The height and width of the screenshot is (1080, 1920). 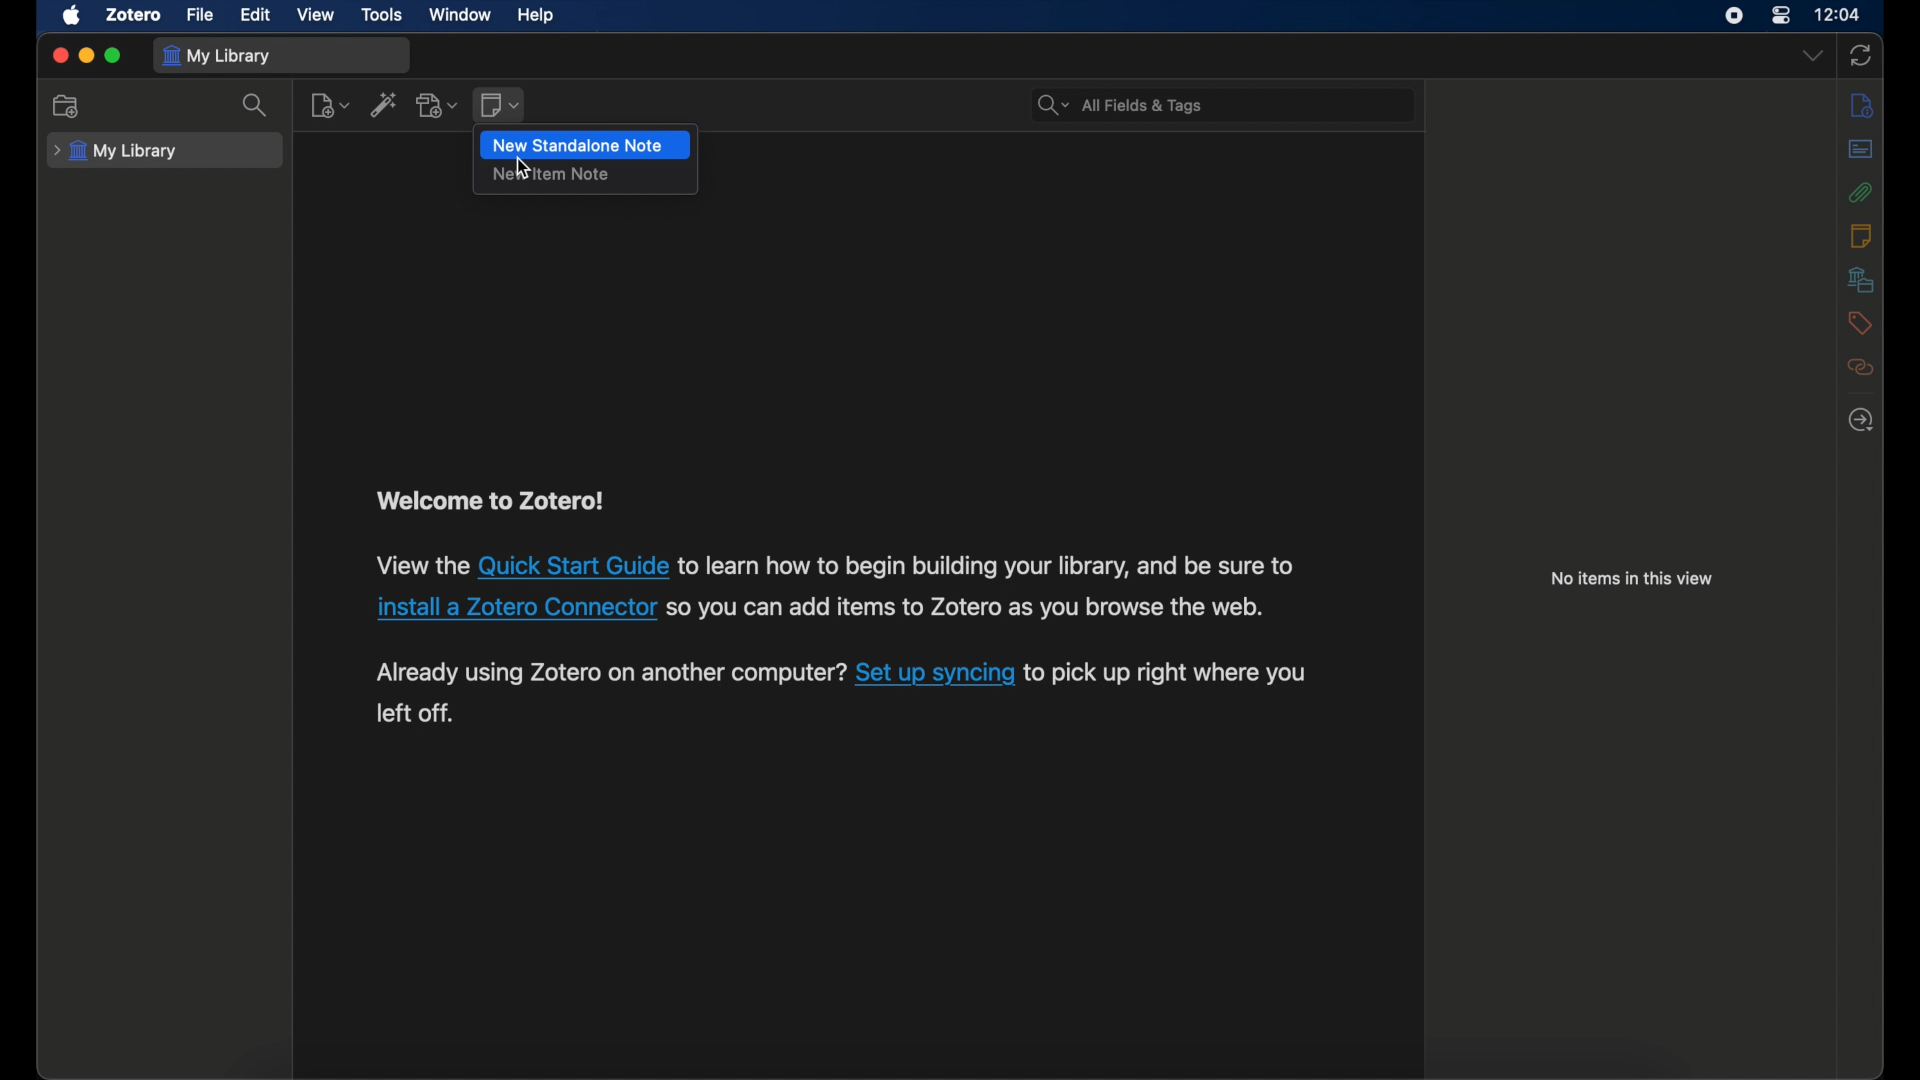 What do you see at coordinates (1860, 192) in the screenshot?
I see `attachments` at bounding box center [1860, 192].